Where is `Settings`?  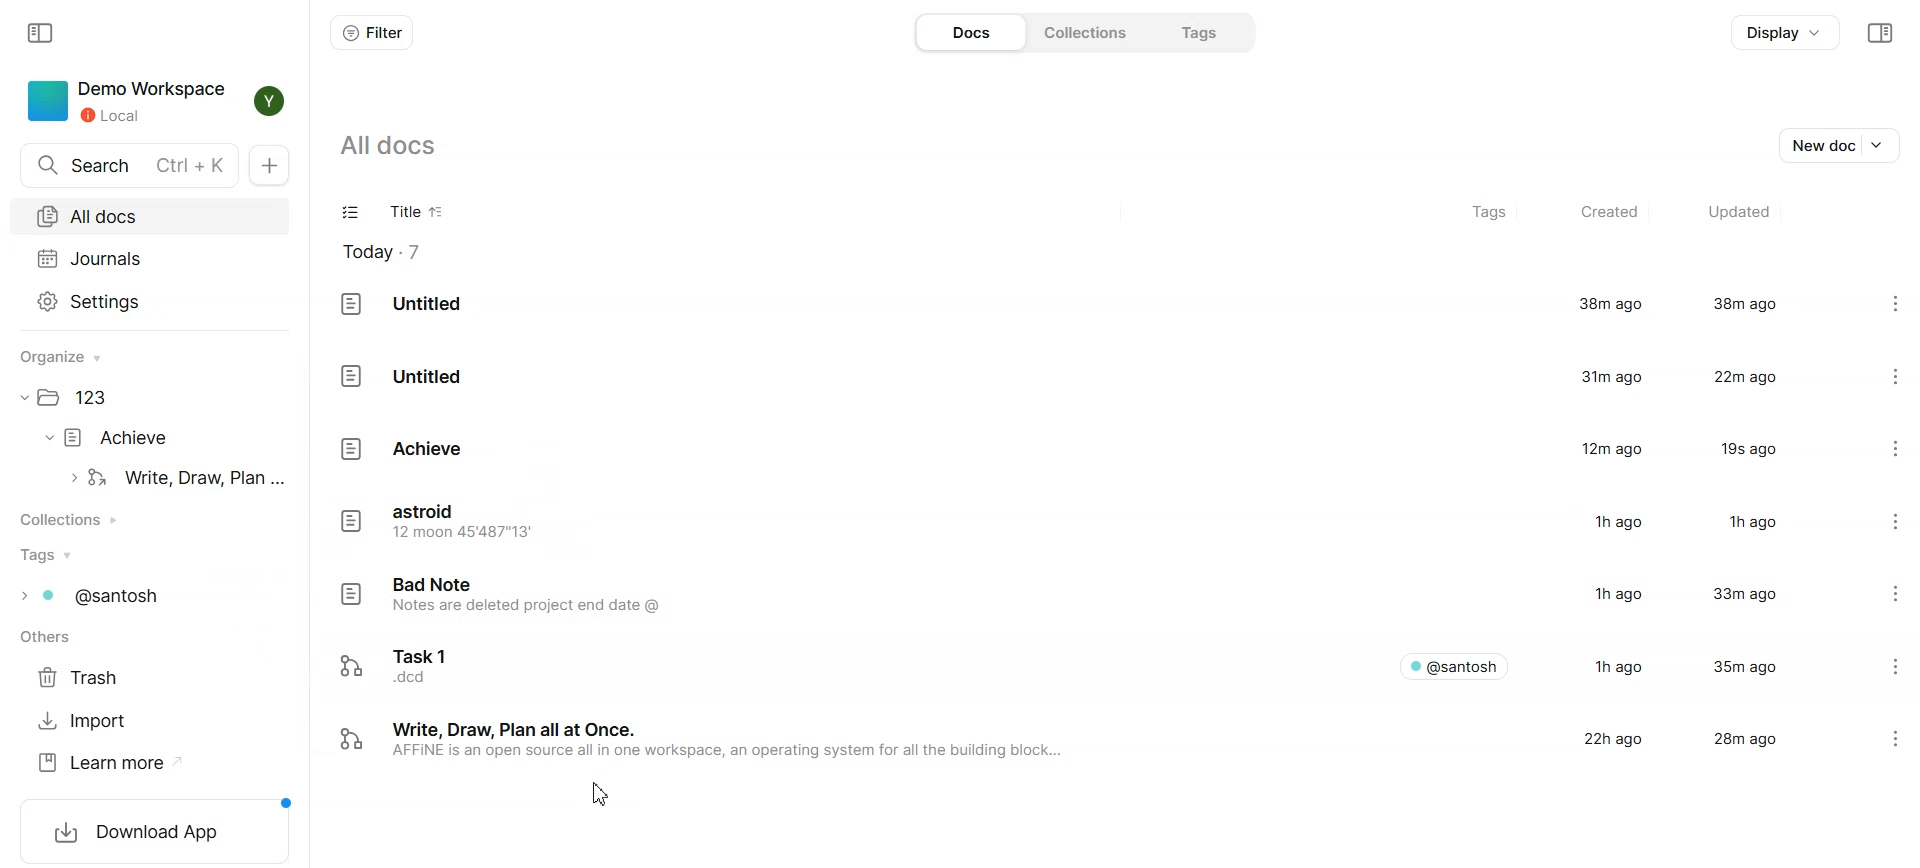 Settings is located at coordinates (150, 300).